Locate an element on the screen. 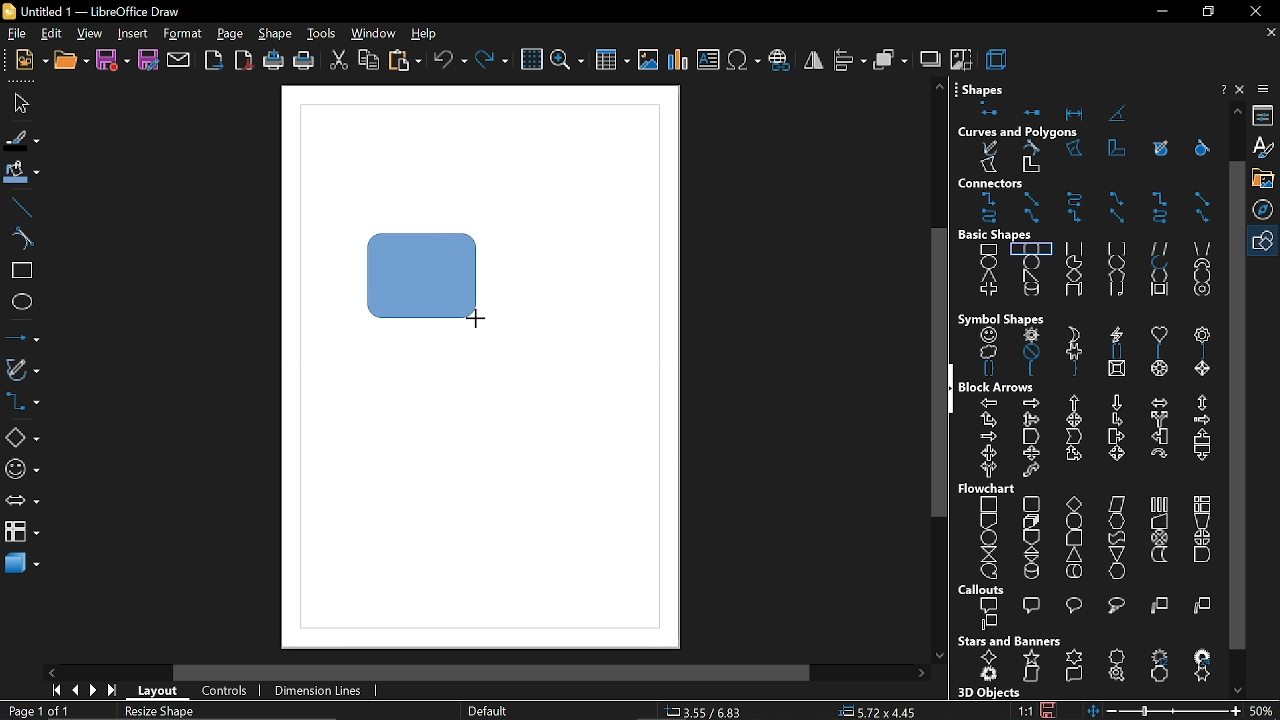  flow chart is located at coordinates (990, 489).